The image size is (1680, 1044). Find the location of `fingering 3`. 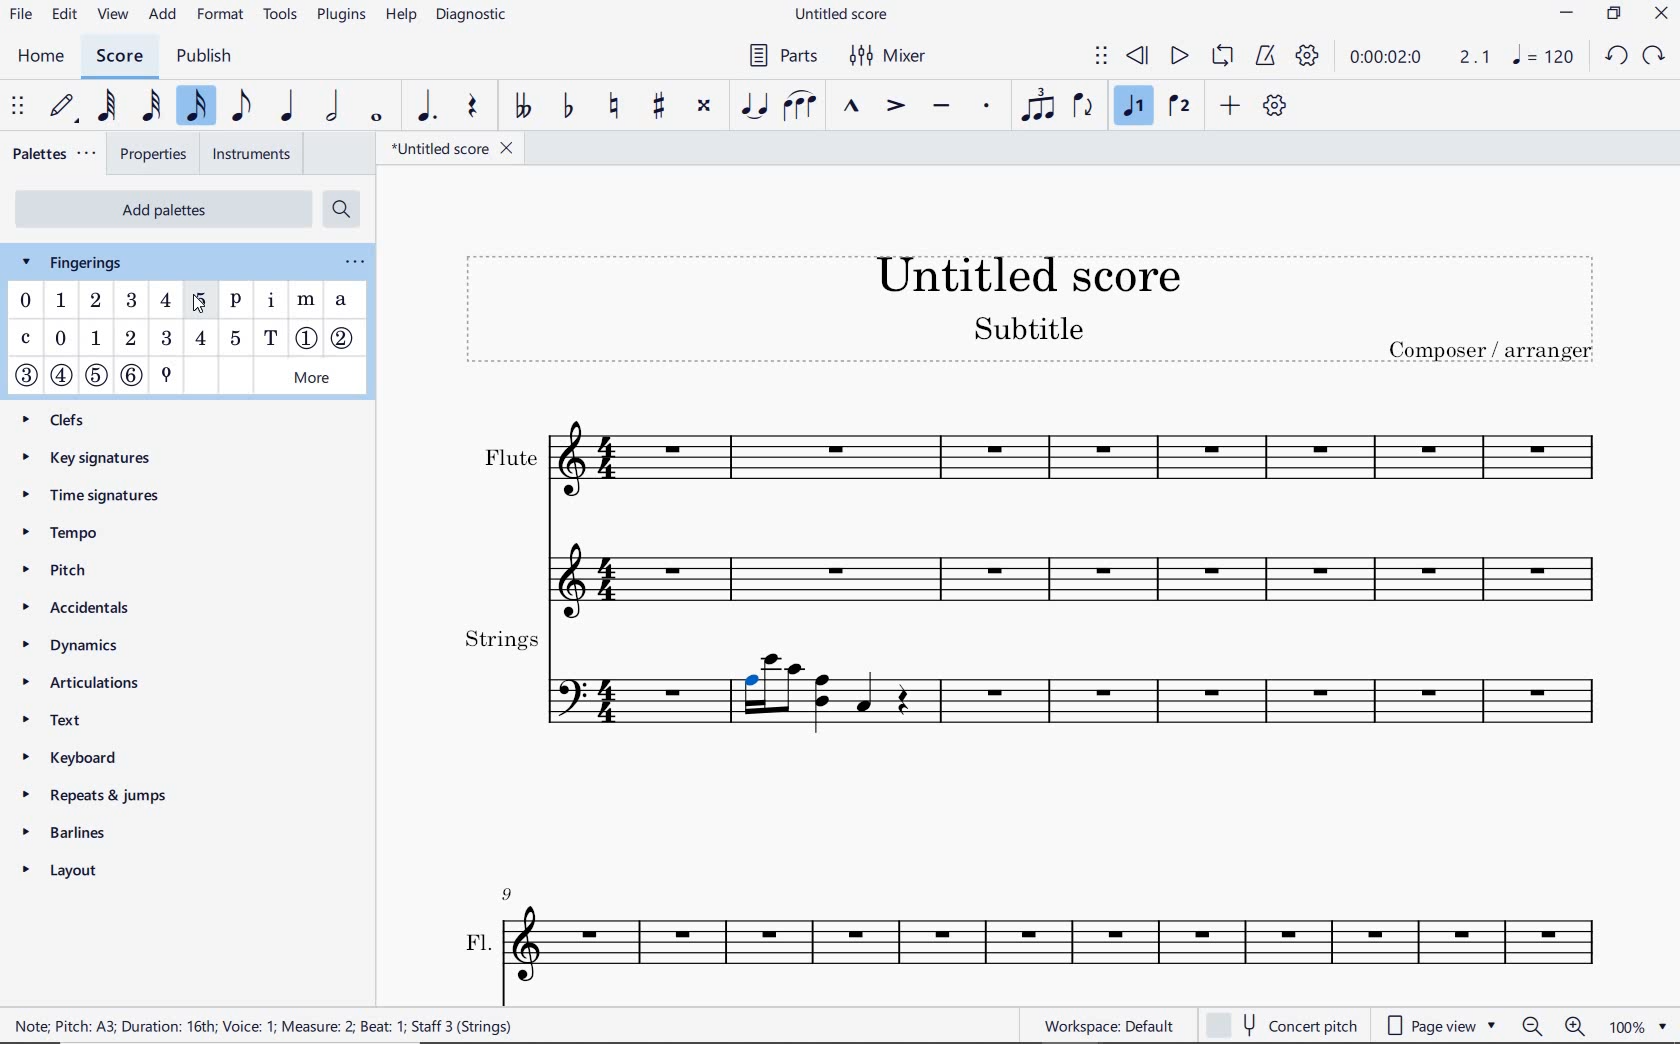

fingering 3 is located at coordinates (134, 301).